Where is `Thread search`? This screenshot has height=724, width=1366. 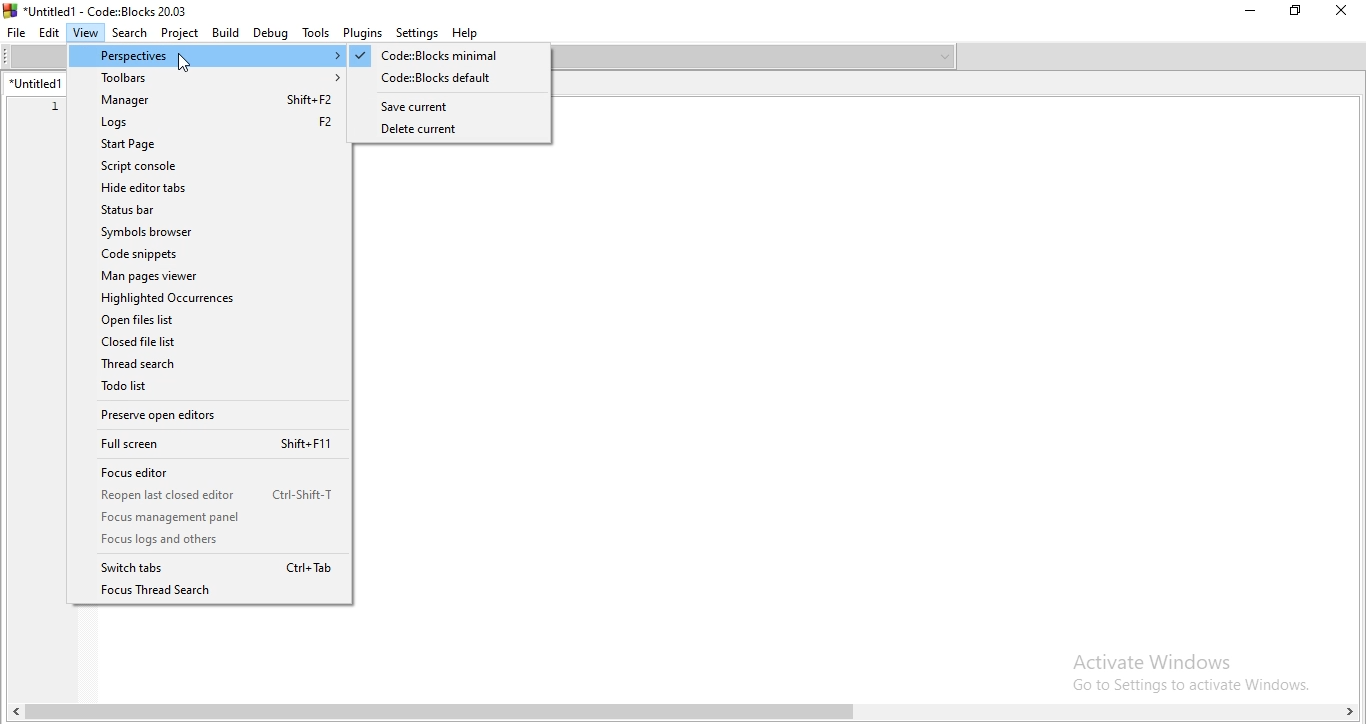
Thread search is located at coordinates (214, 363).